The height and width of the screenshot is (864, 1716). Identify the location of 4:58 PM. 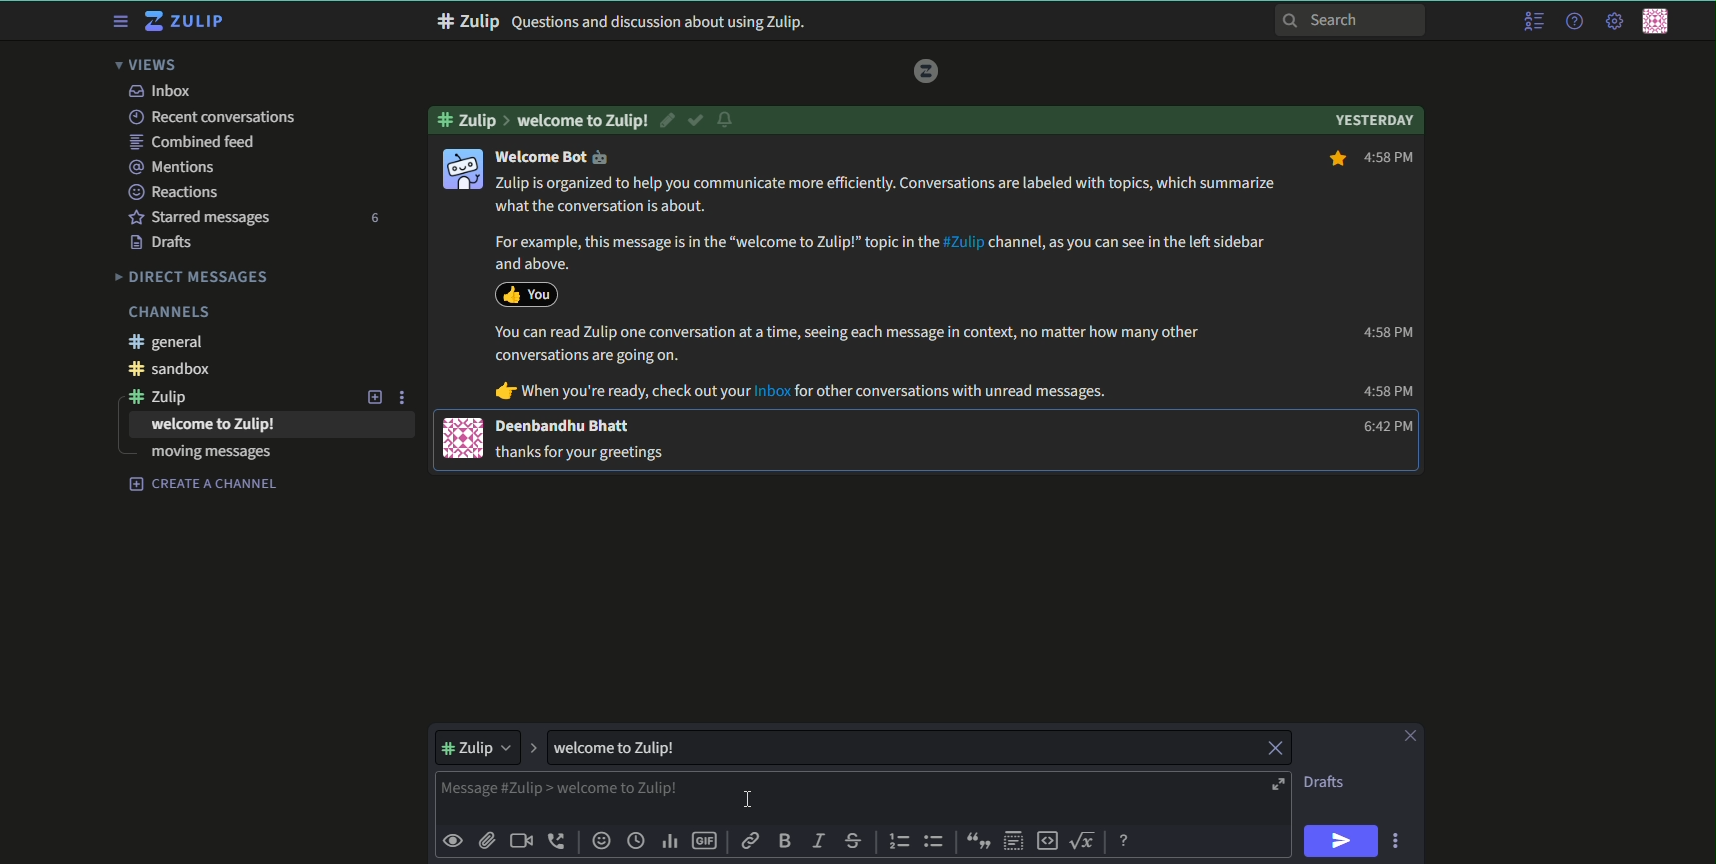
(1371, 159).